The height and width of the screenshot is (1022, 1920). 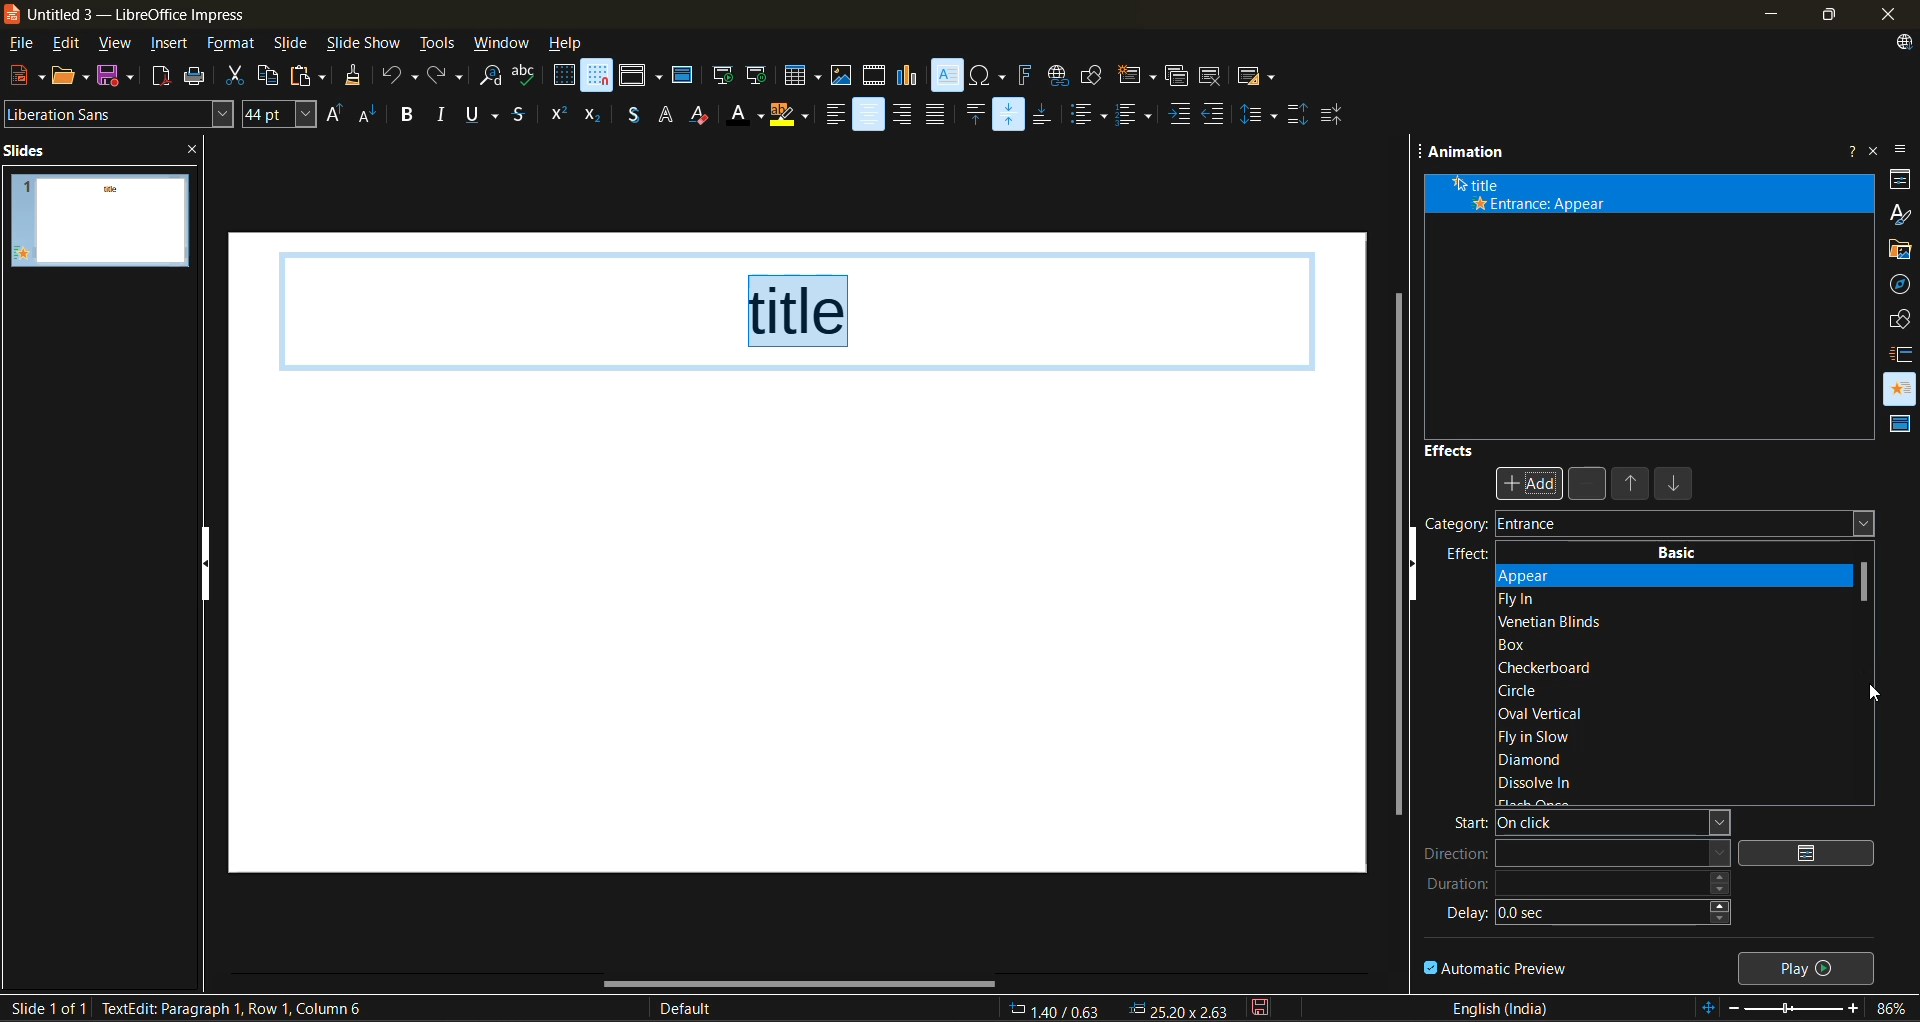 What do you see at coordinates (438, 46) in the screenshot?
I see `tools` at bounding box center [438, 46].